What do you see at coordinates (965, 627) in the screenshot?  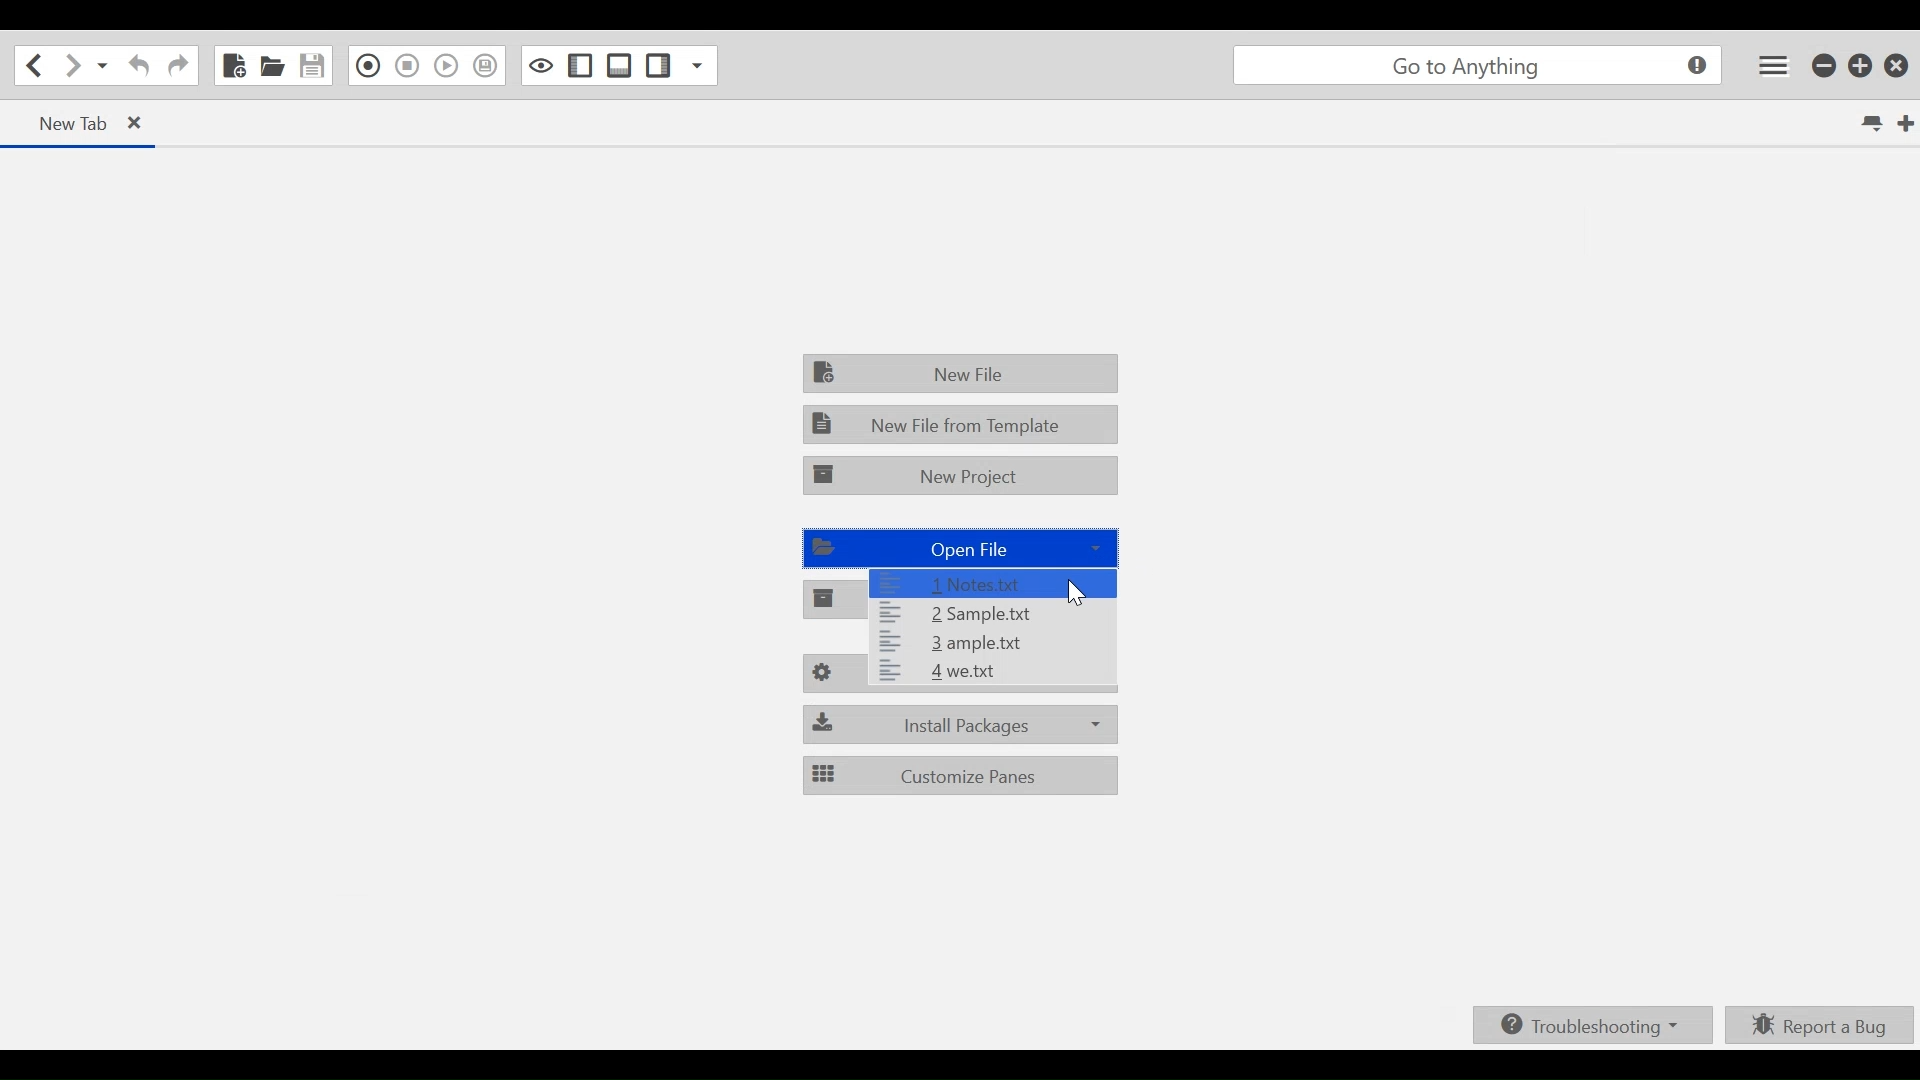 I see `1 Notes.txt
2 Sample.txt
3 ample.txt
4 we.txt` at bounding box center [965, 627].